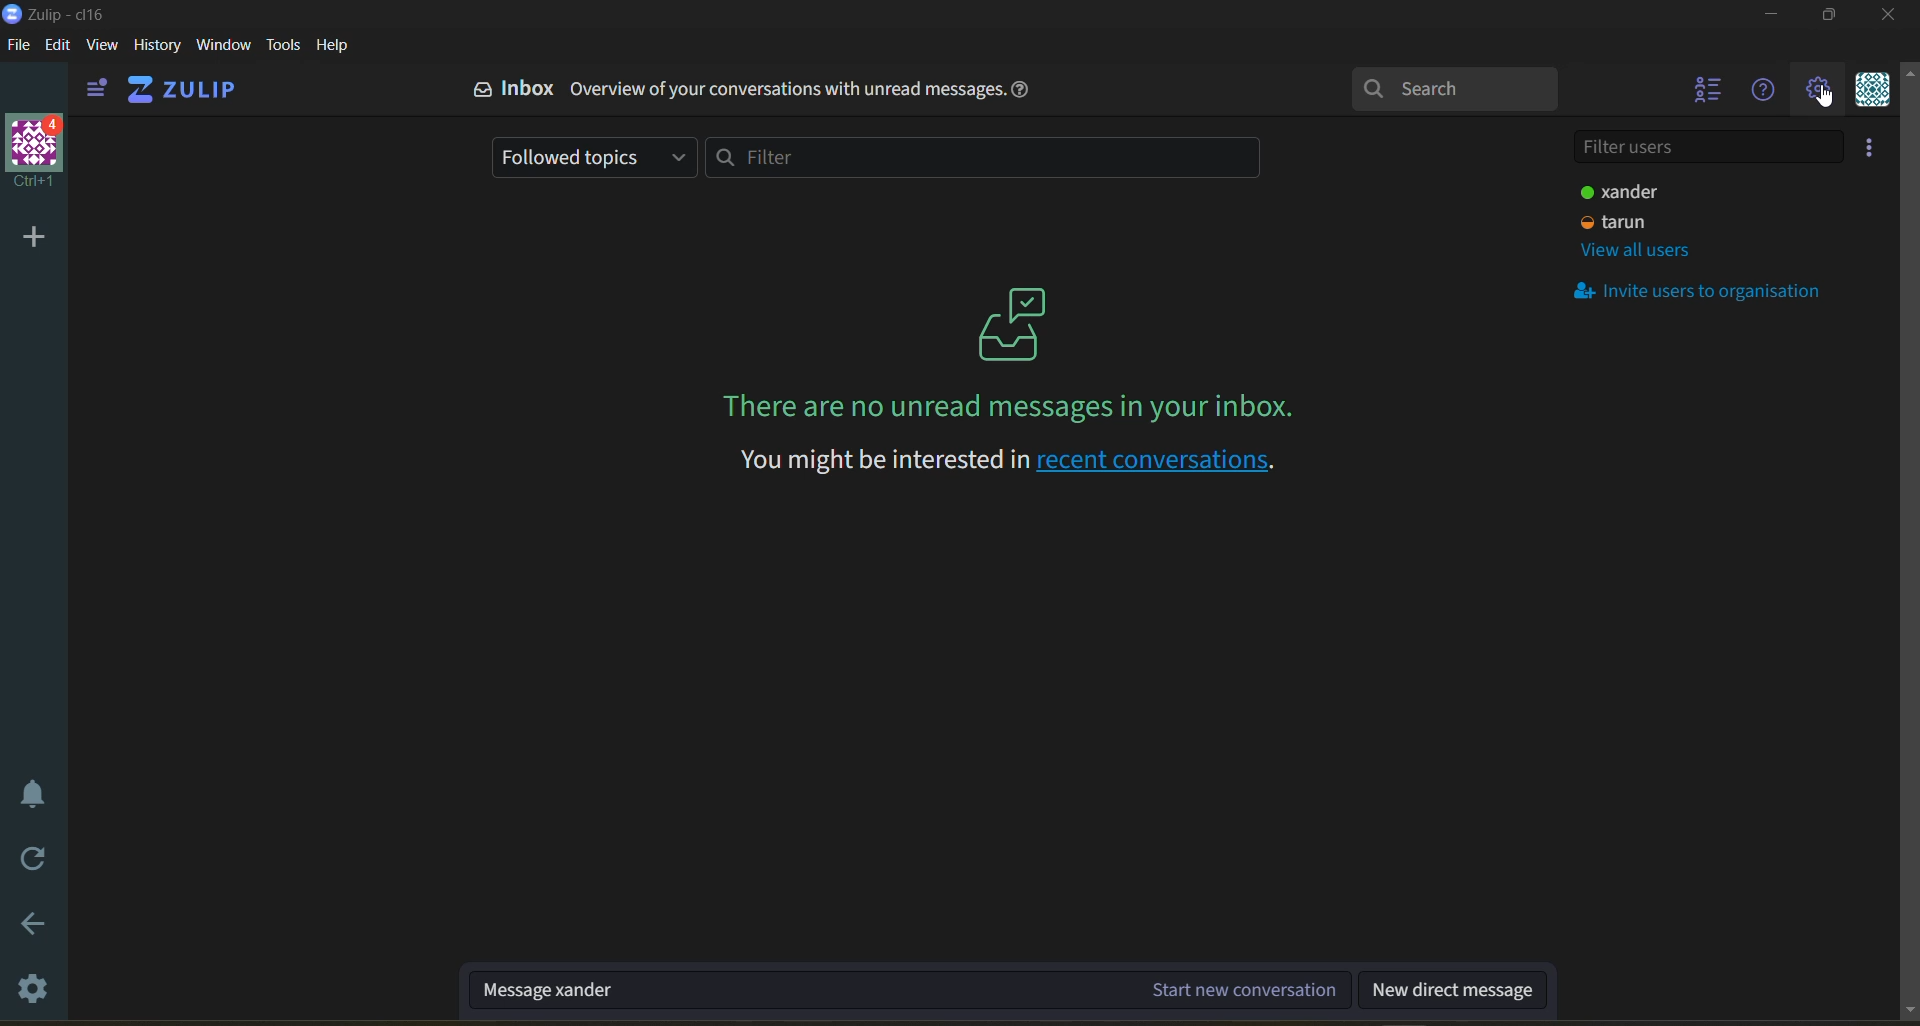 The image size is (1920, 1026). Describe the element at coordinates (187, 89) in the screenshot. I see `home view` at that location.